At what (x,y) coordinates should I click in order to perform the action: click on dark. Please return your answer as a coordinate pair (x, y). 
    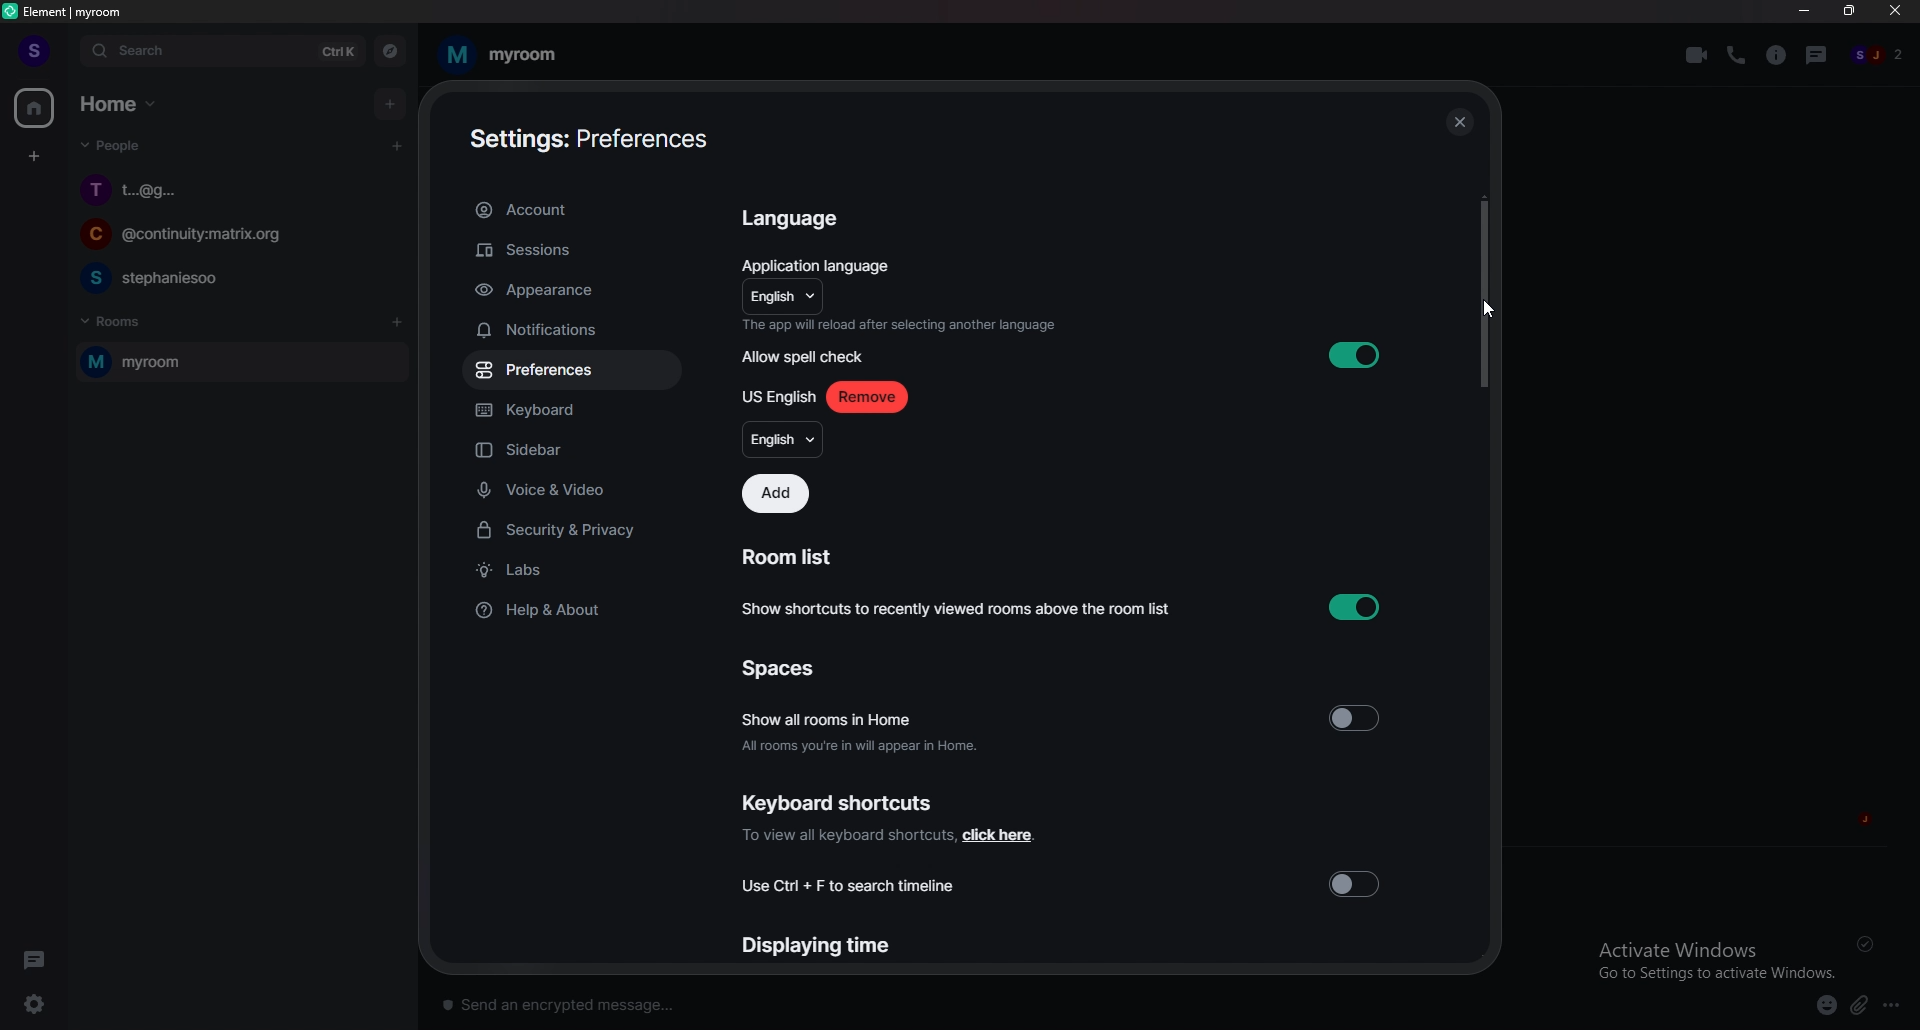
    Looking at the image, I should click on (39, 959).